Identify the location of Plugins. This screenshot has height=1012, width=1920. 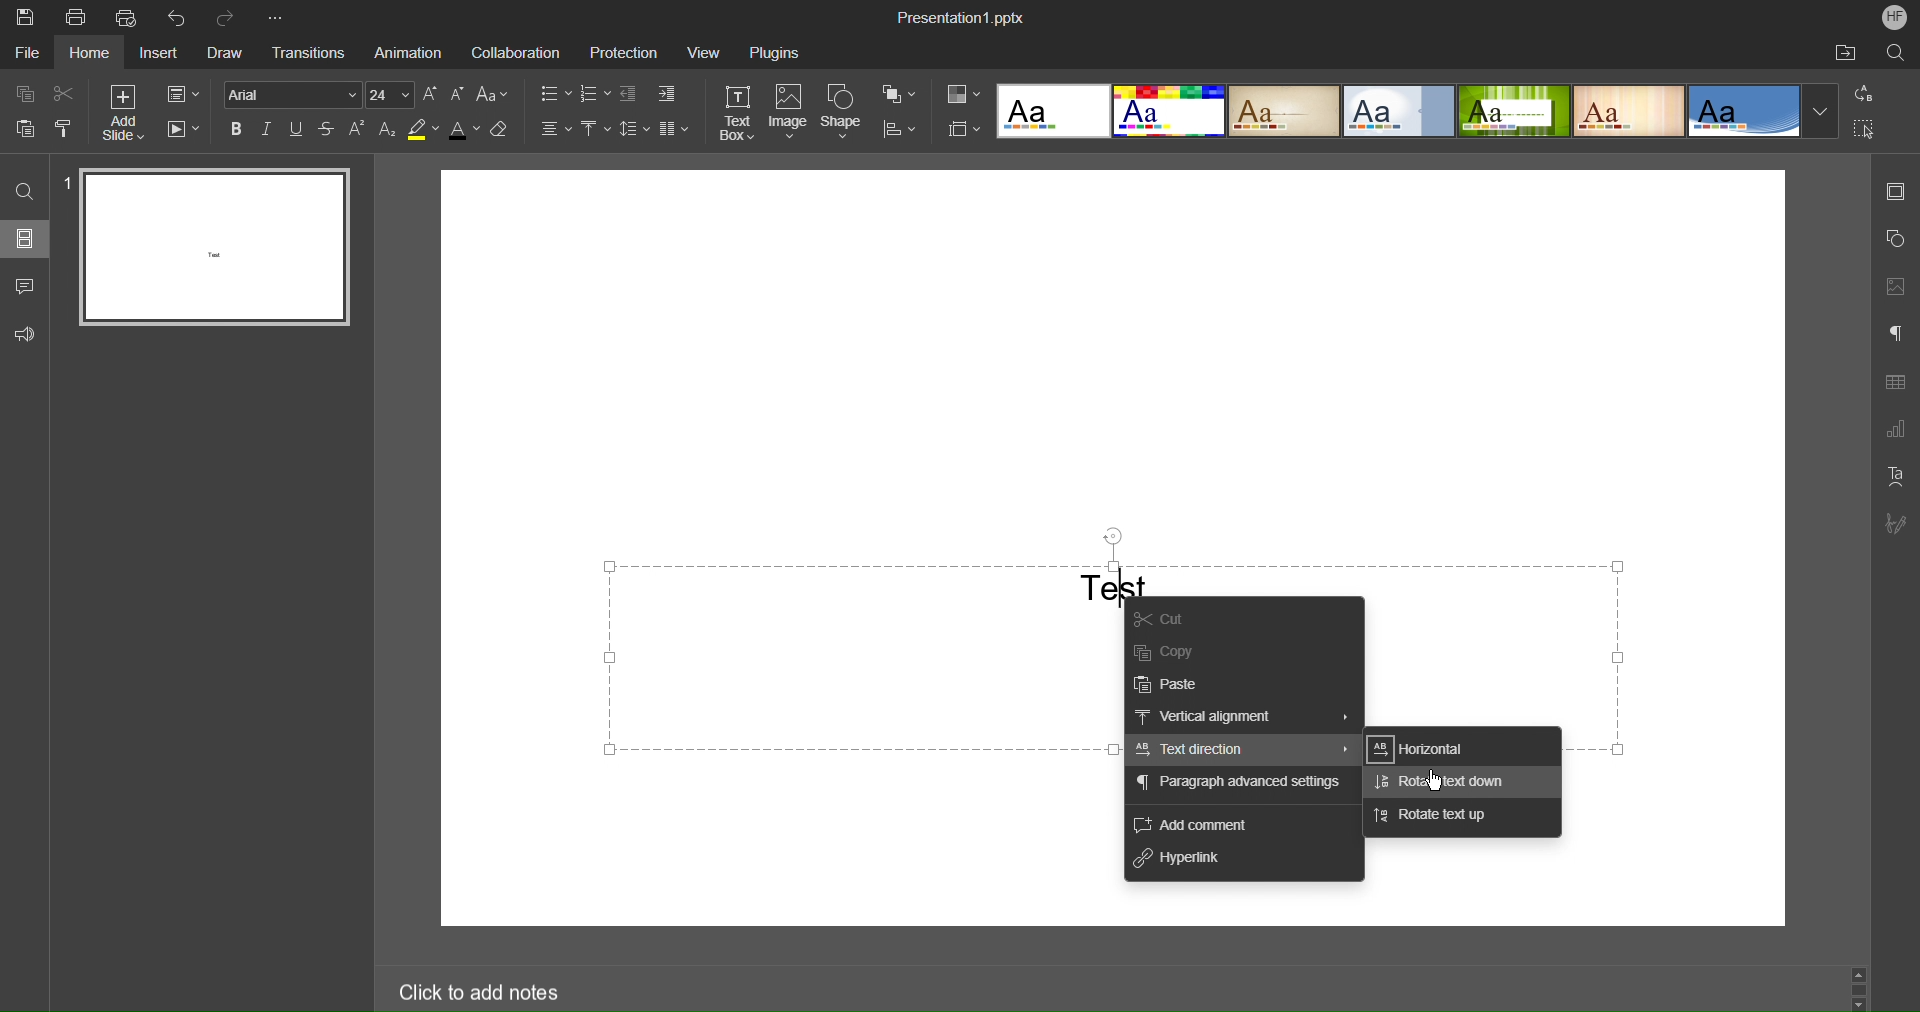
(779, 50).